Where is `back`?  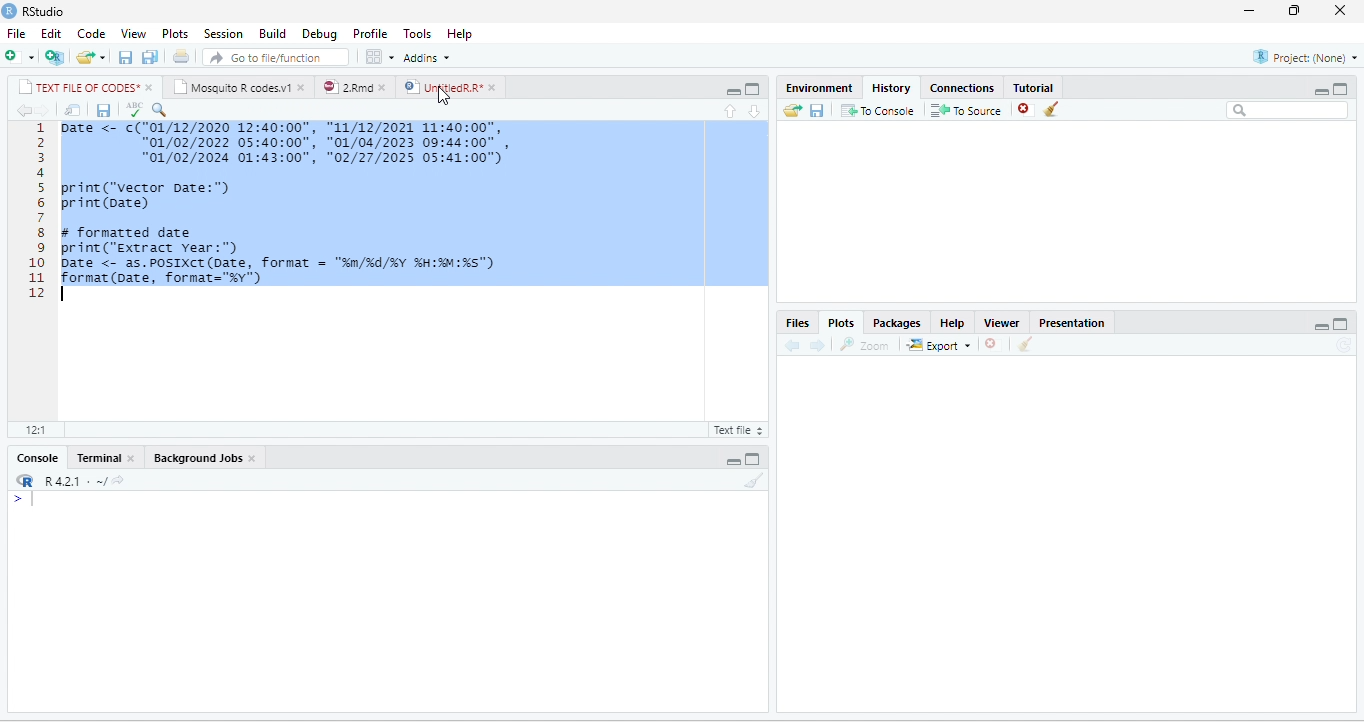
back is located at coordinates (792, 344).